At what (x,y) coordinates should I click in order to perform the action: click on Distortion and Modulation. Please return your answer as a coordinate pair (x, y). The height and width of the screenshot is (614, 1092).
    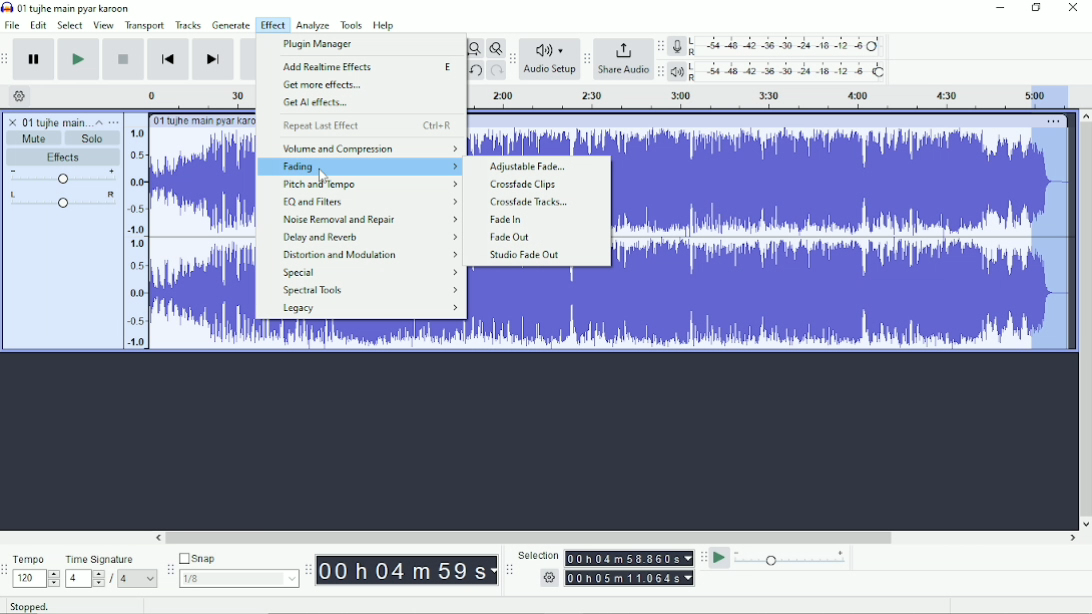
    Looking at the image, I should click on (369, 255).